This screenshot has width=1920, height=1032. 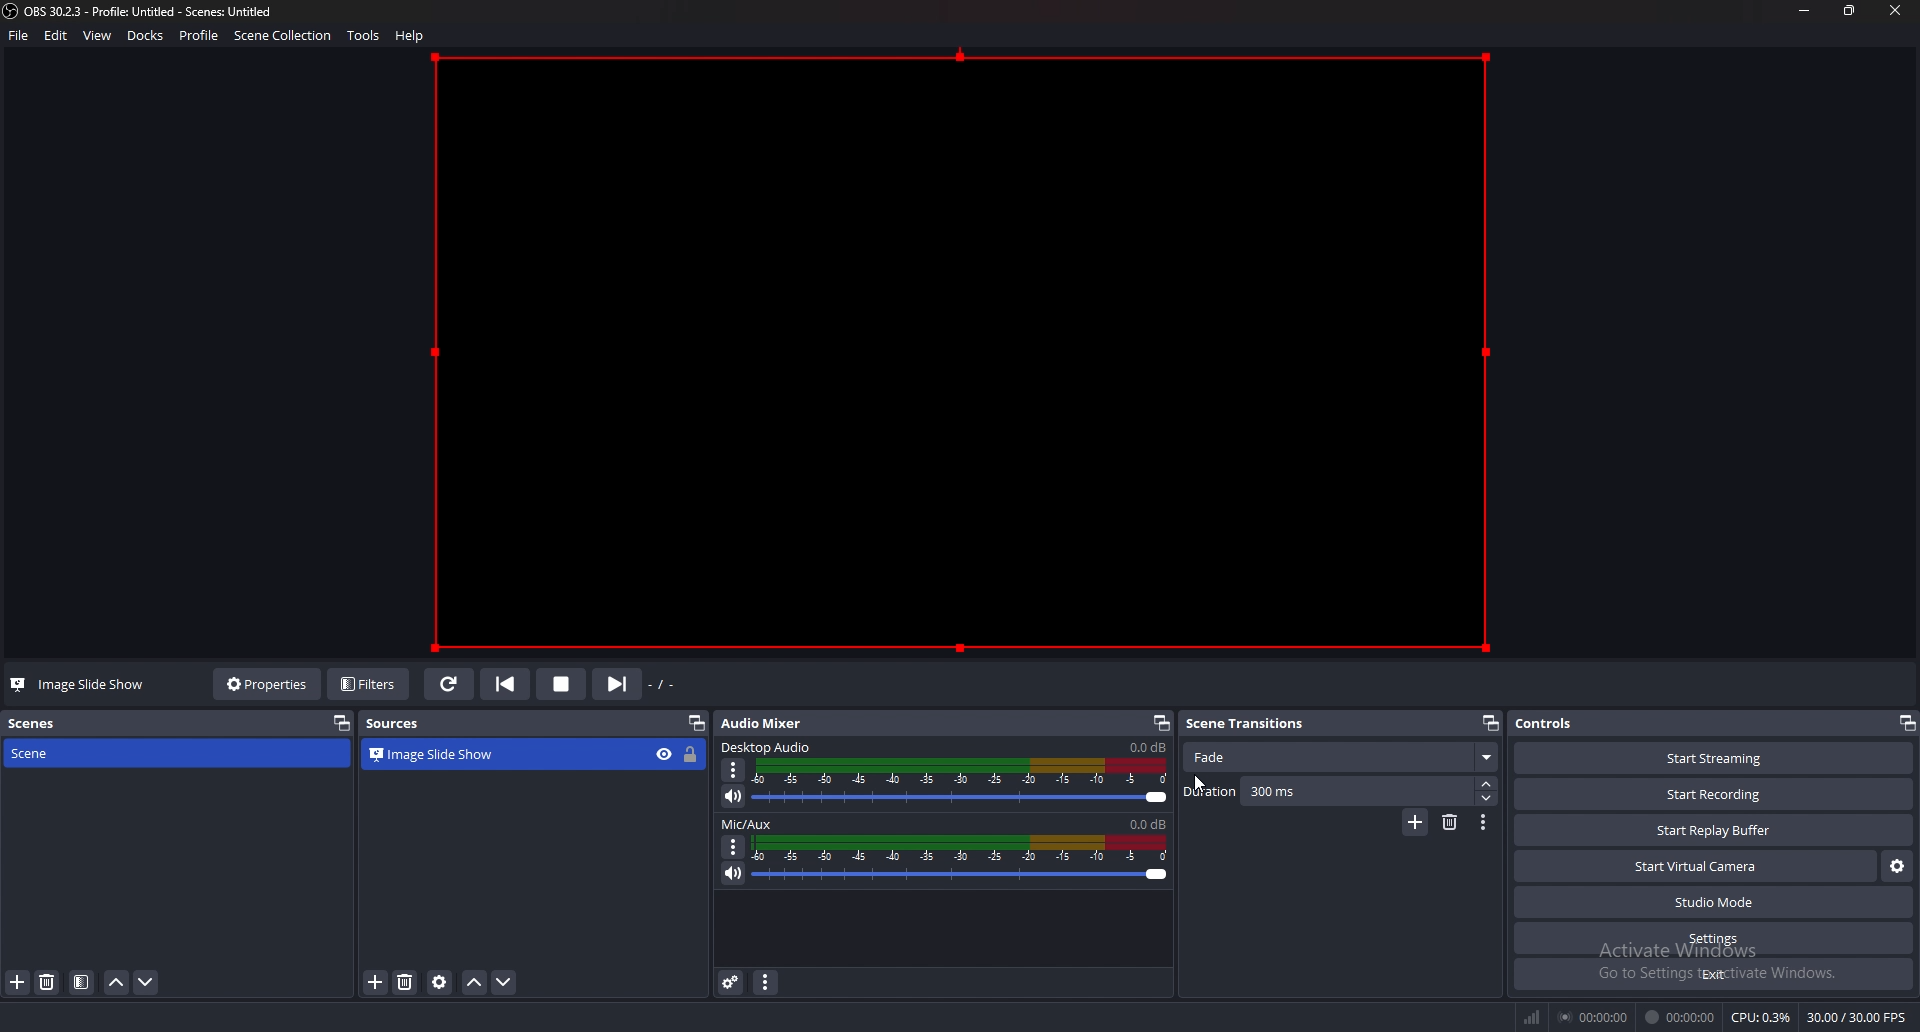 What do you see at coordinates (735, 872) in the screenshot?
I see `mute` at bounding box center [735, 872].